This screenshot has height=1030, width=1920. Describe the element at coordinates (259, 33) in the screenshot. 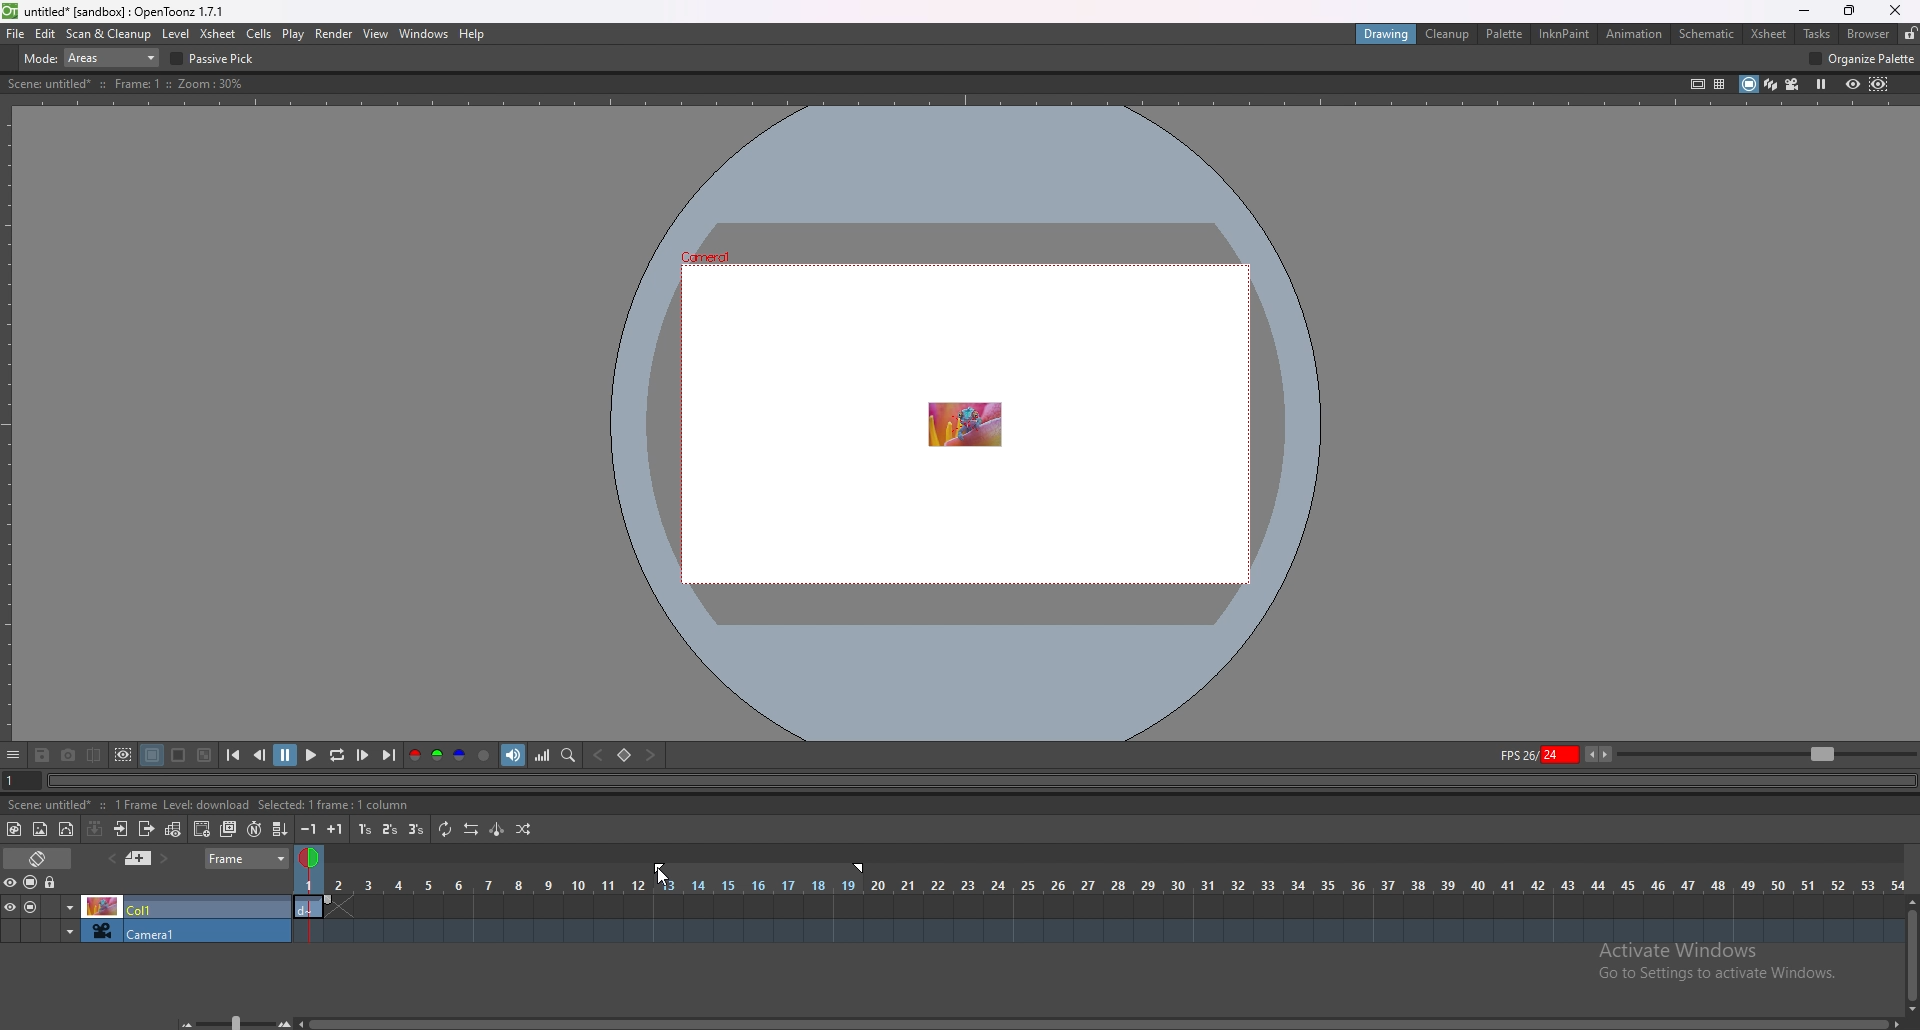

I see `cells` at that location.